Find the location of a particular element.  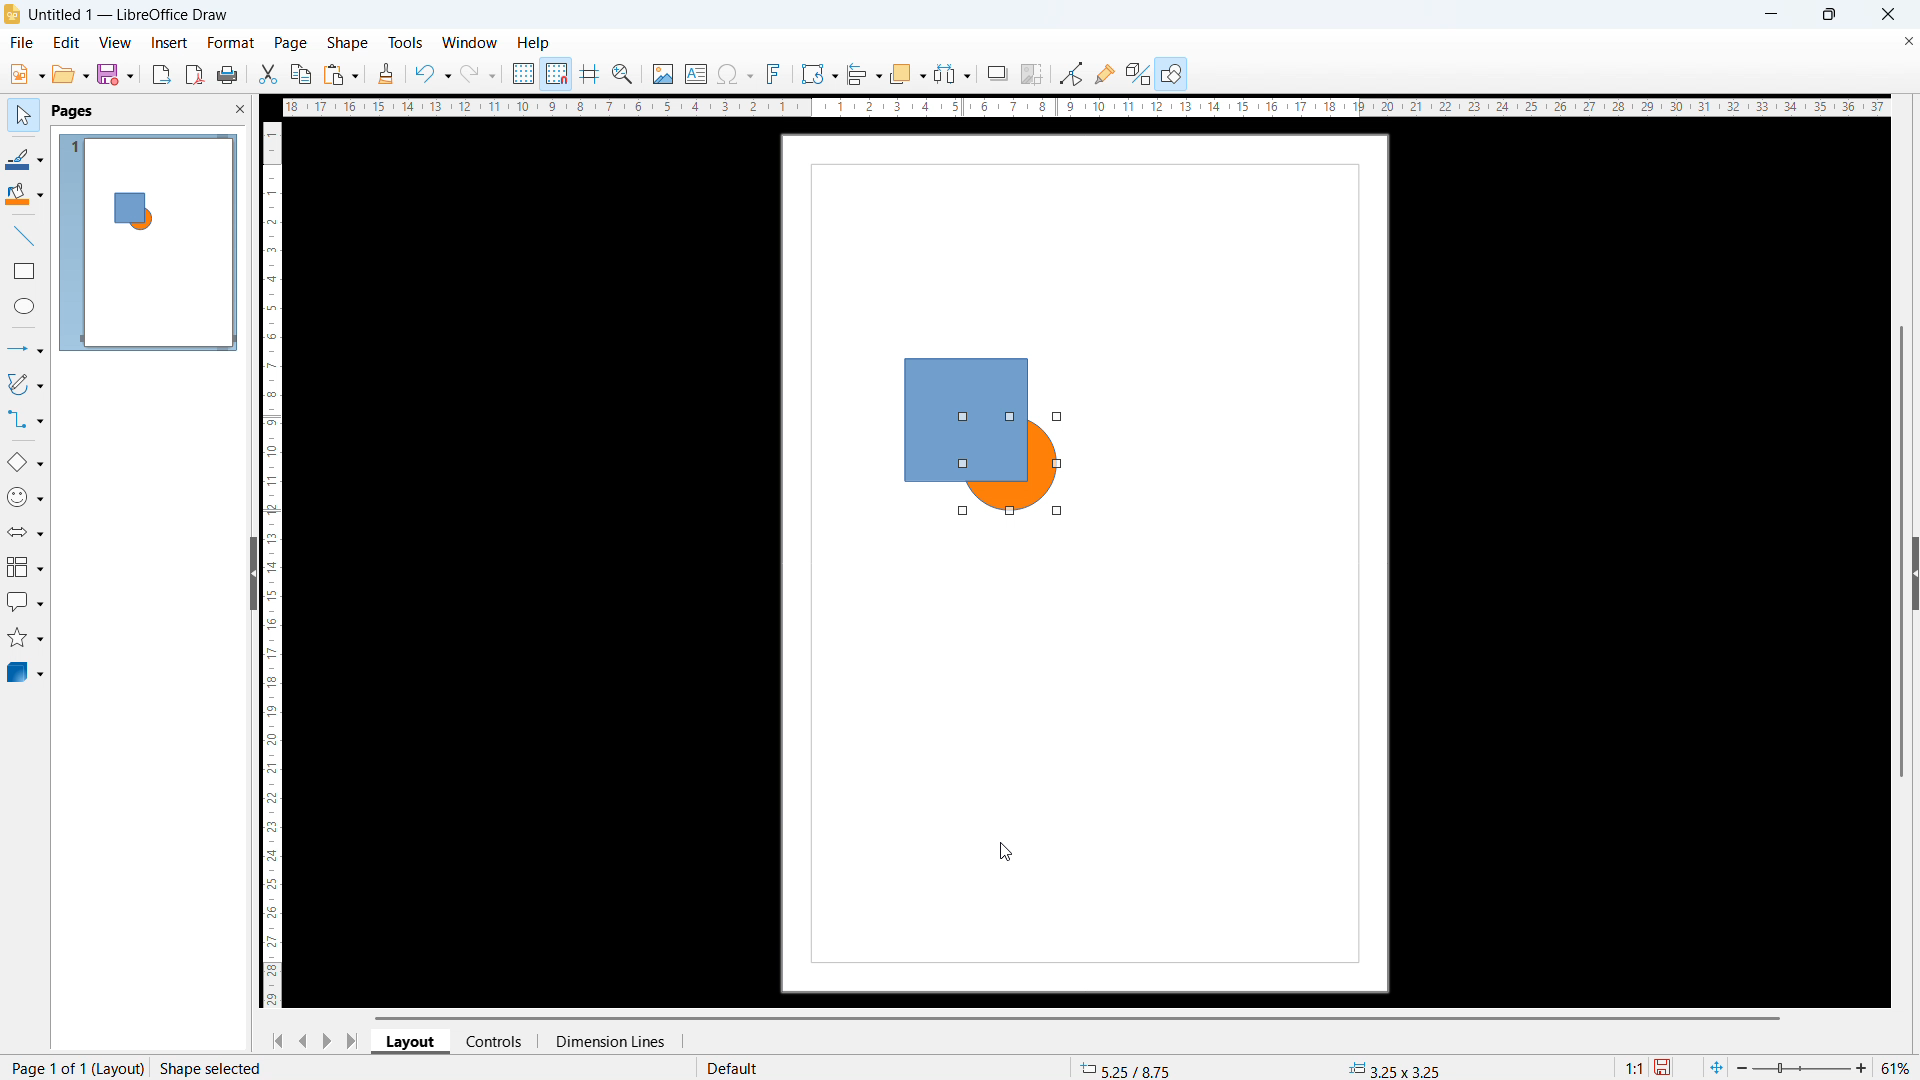

help  is located at coordinates (534, 42).